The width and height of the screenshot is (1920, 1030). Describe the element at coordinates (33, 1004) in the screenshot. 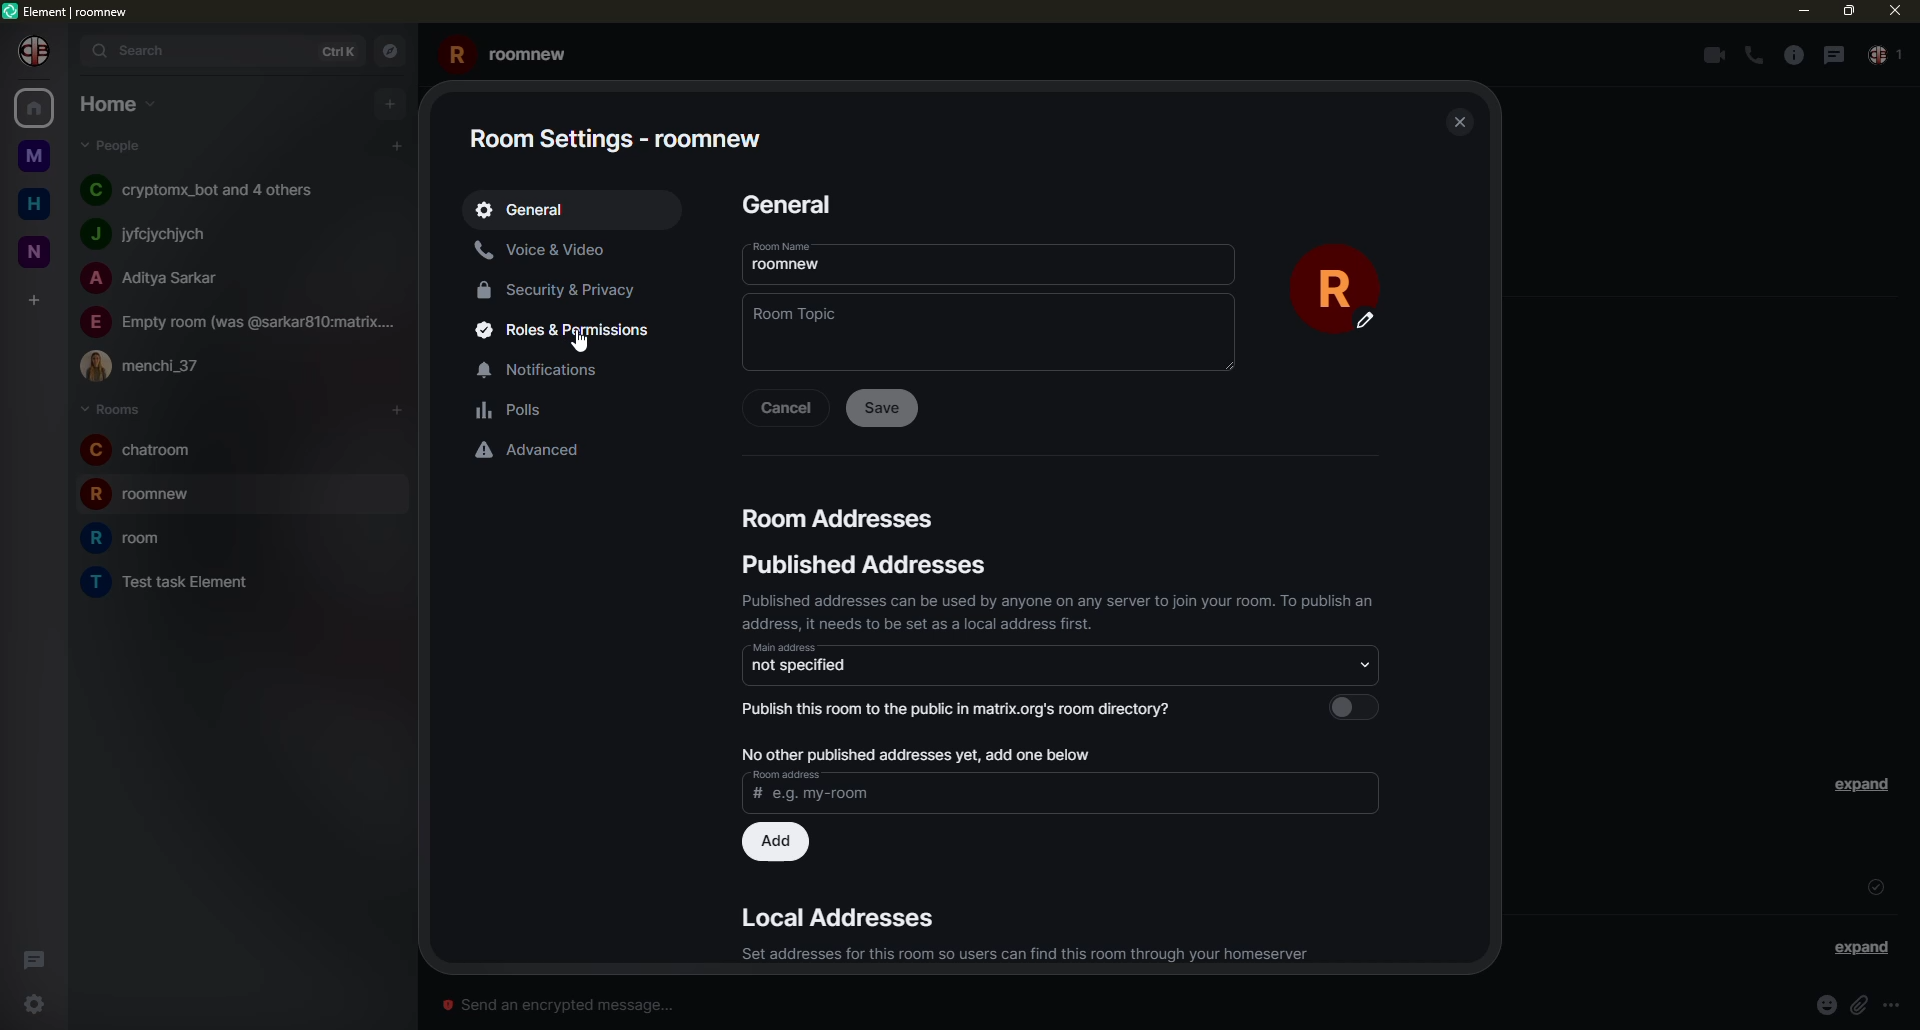

I see `settings` at that location.